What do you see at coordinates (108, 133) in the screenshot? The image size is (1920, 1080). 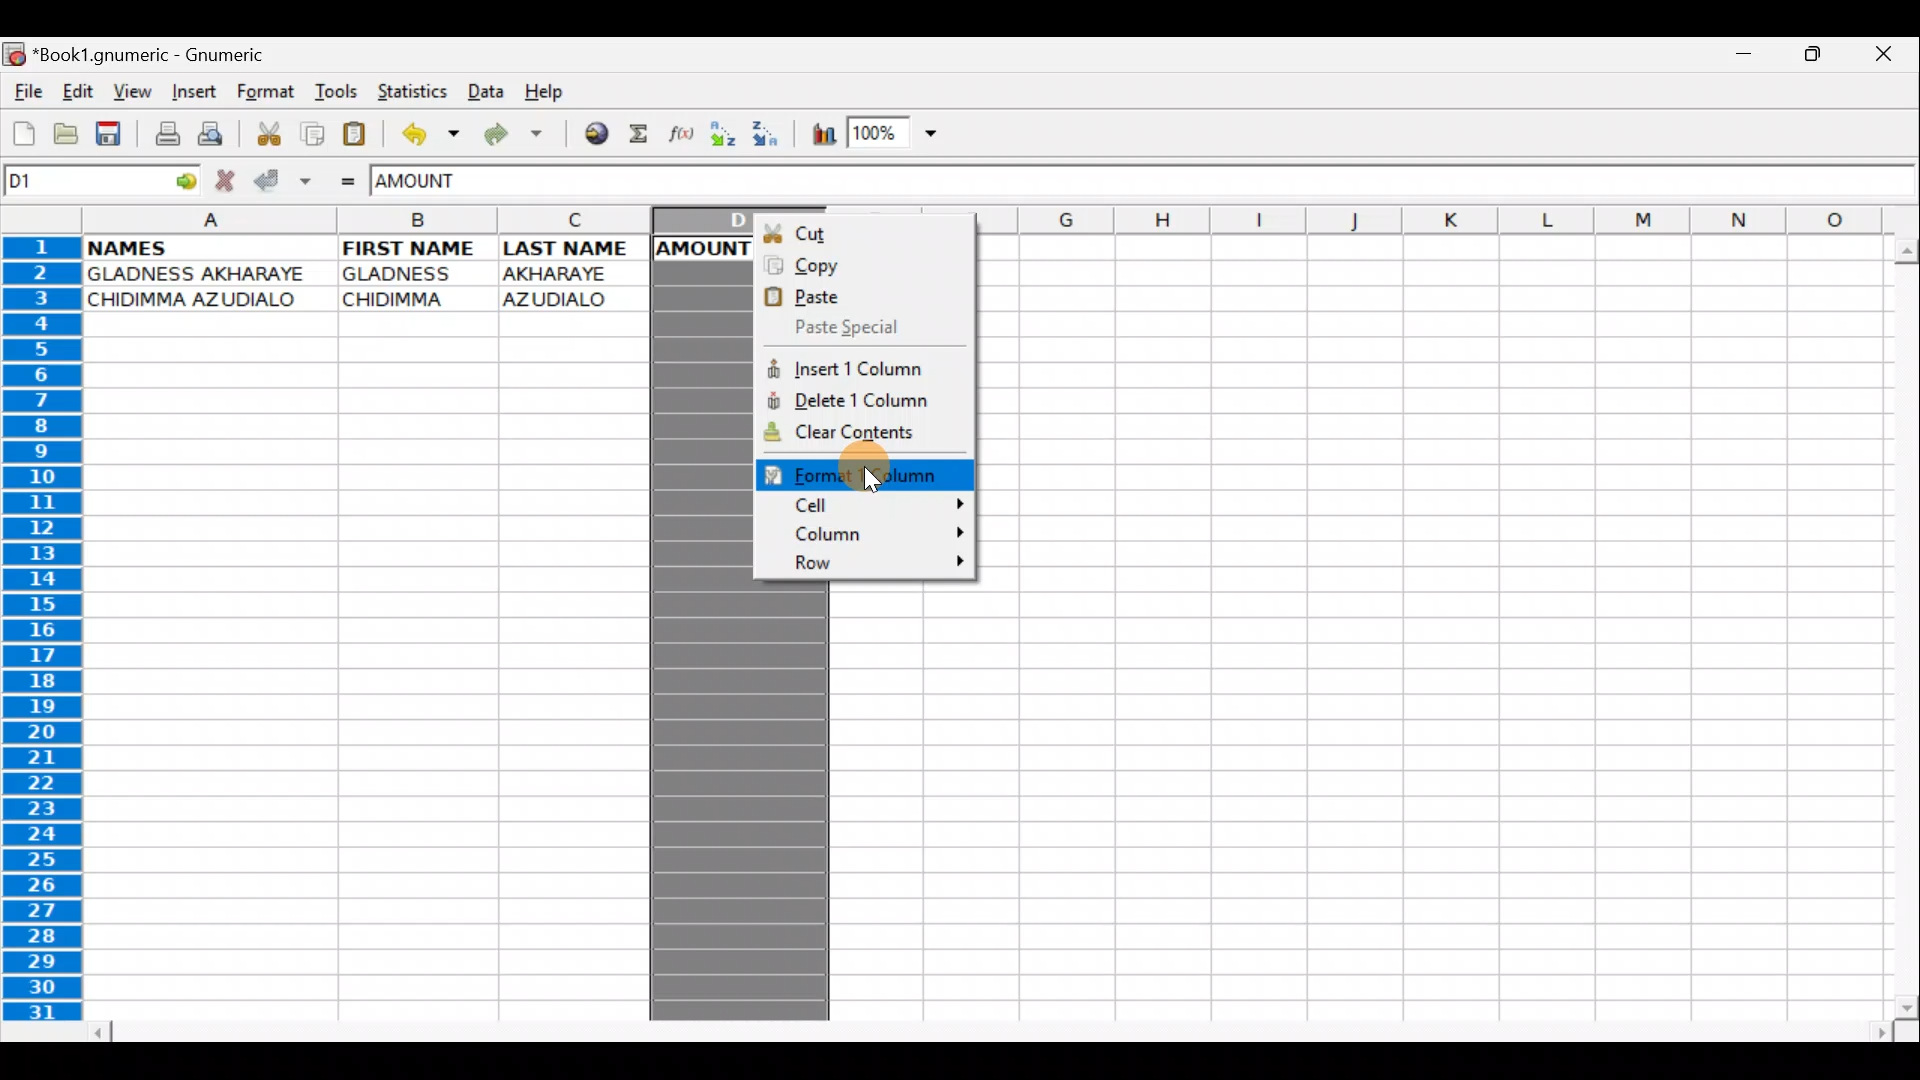 I see `Save current workbook` at bounding box center [108, 133].